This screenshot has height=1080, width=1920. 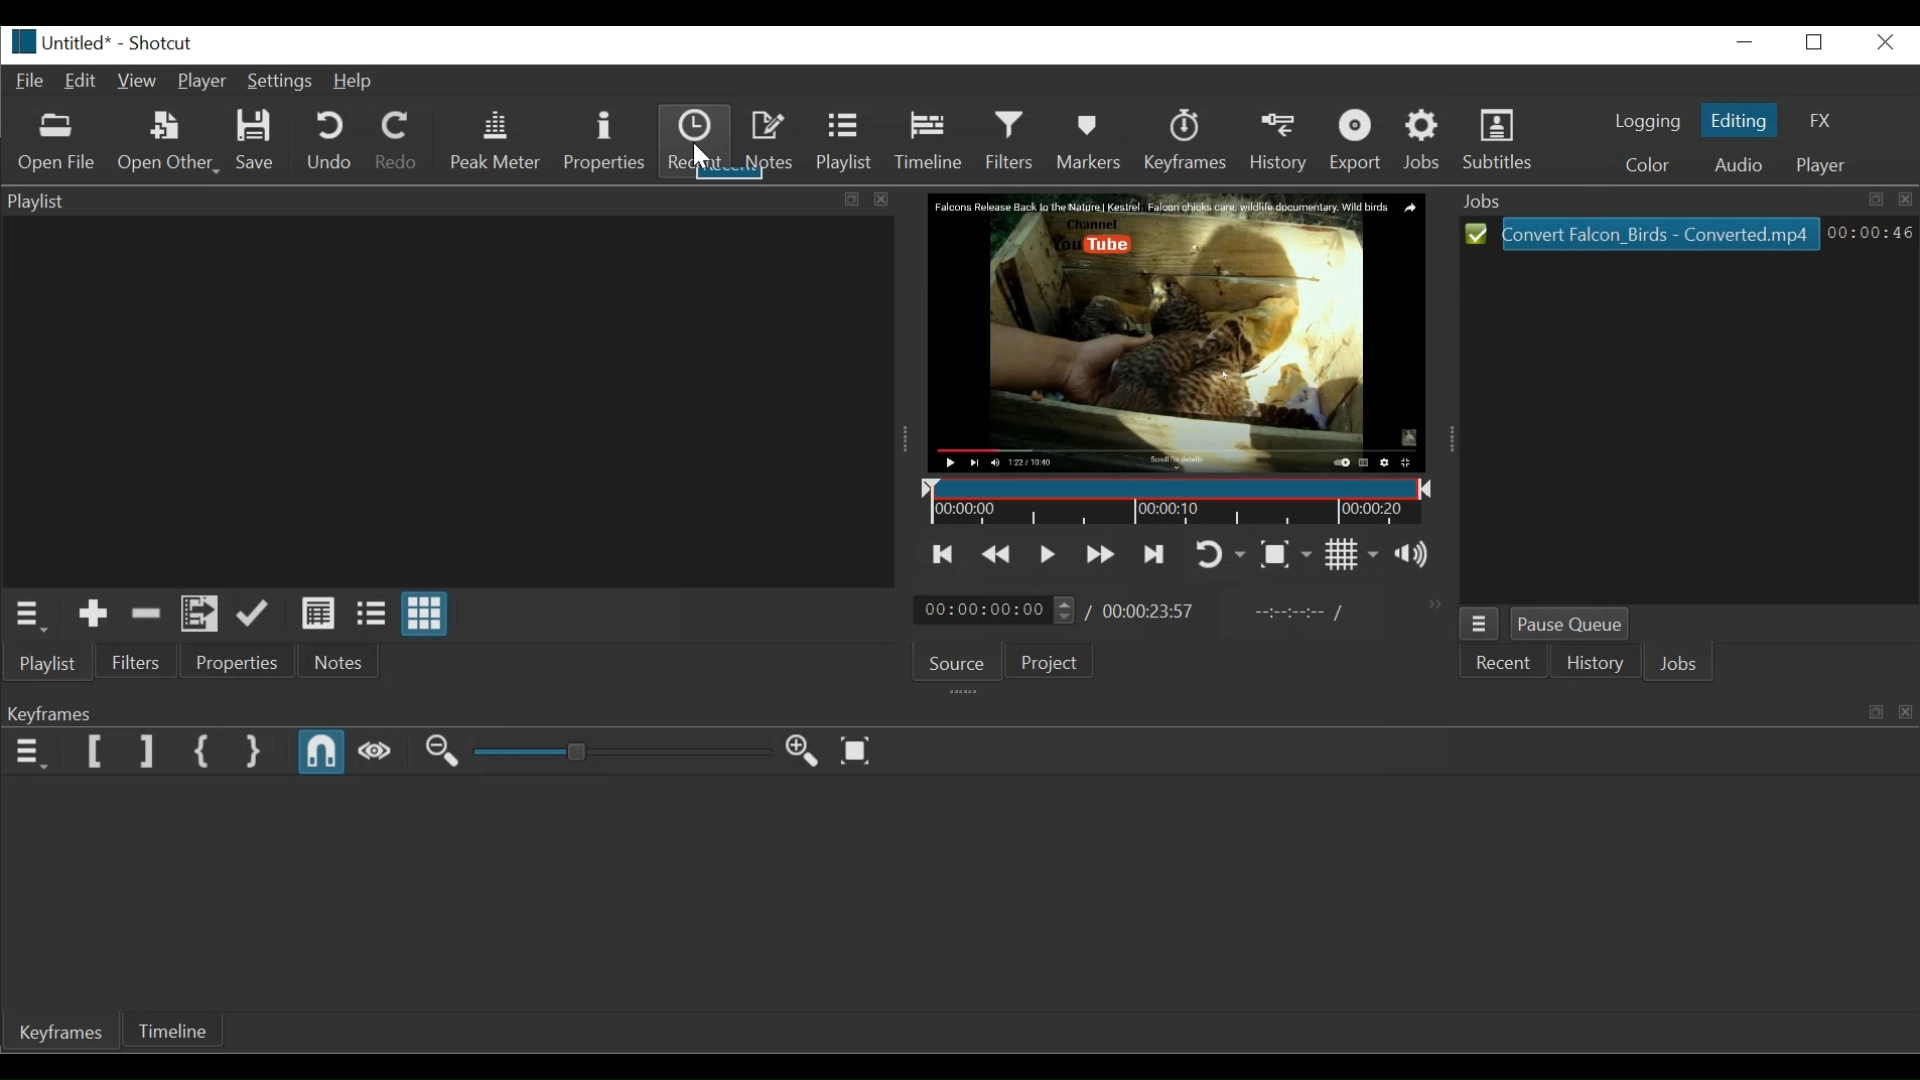 What do you see at coordinates (164, 45) in the screenshot?
I see `Shotcut` at bounding box center [164, 45].